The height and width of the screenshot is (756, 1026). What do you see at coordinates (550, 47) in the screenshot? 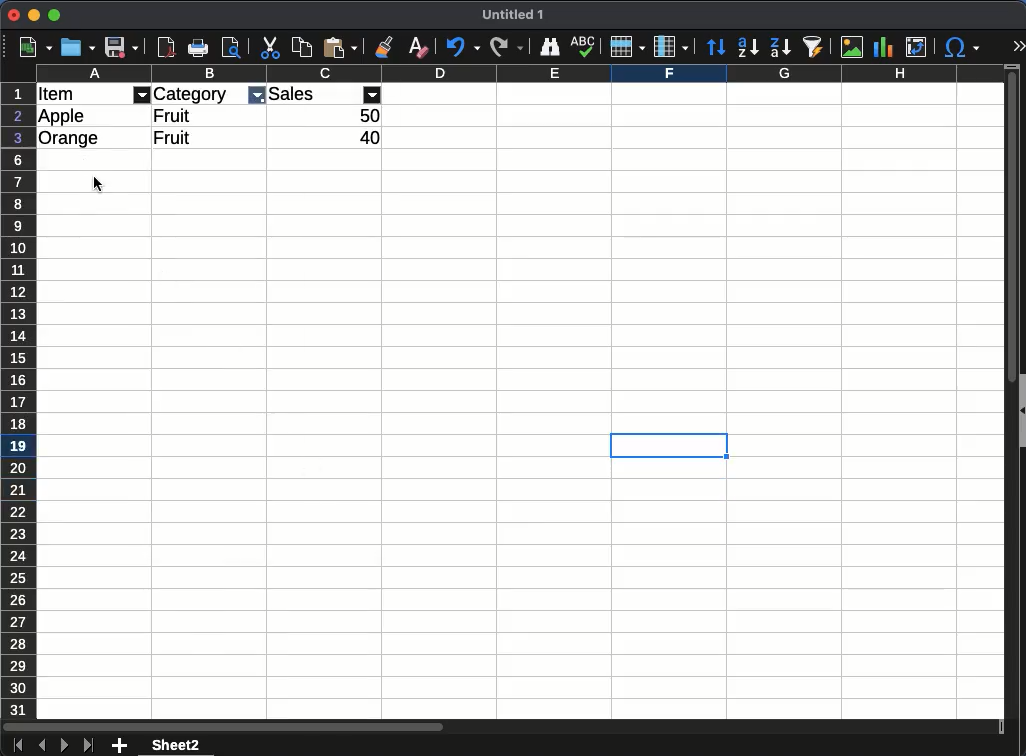
I see `finder` at bounding box center [550, 47].